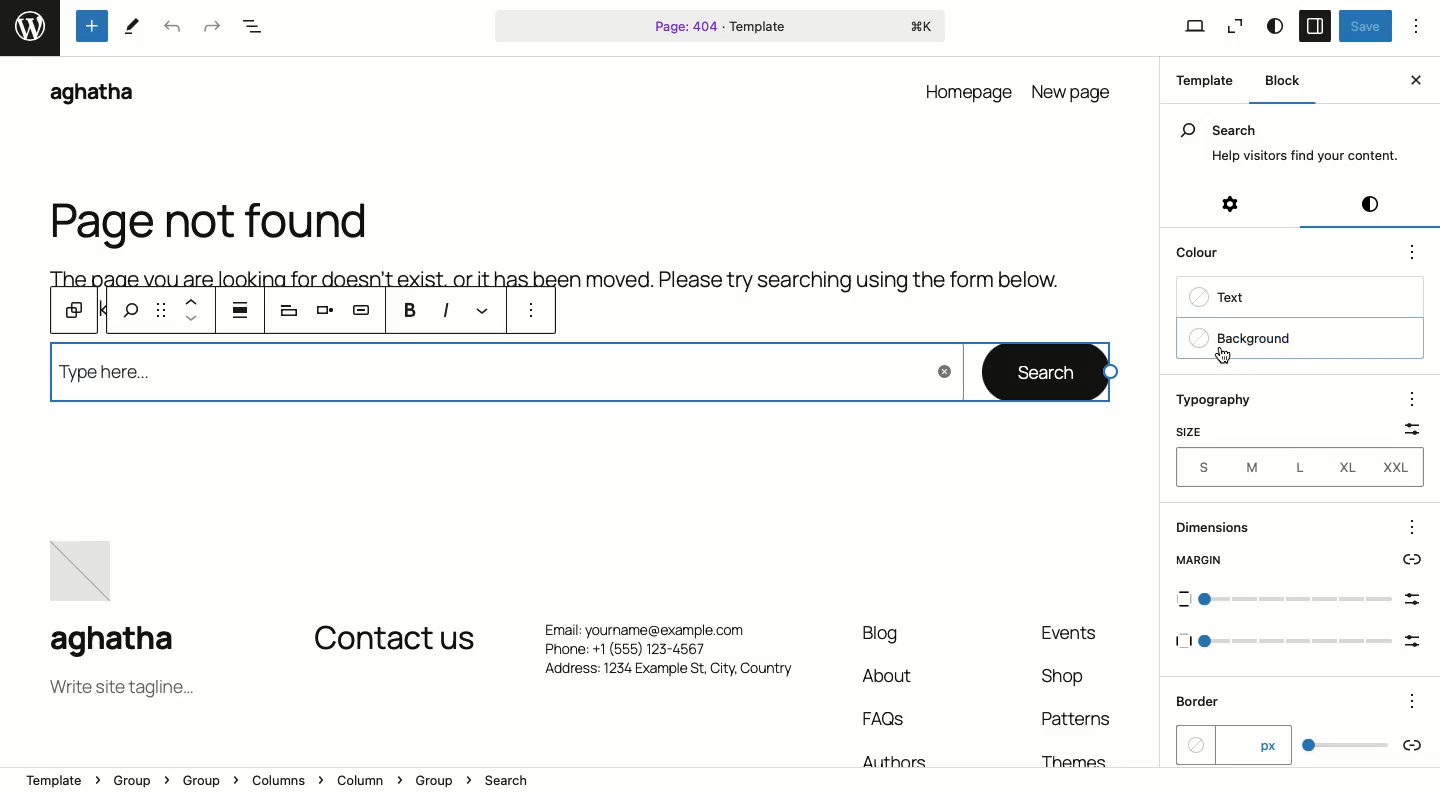  I want to click on Tagline, so click(120, 689).